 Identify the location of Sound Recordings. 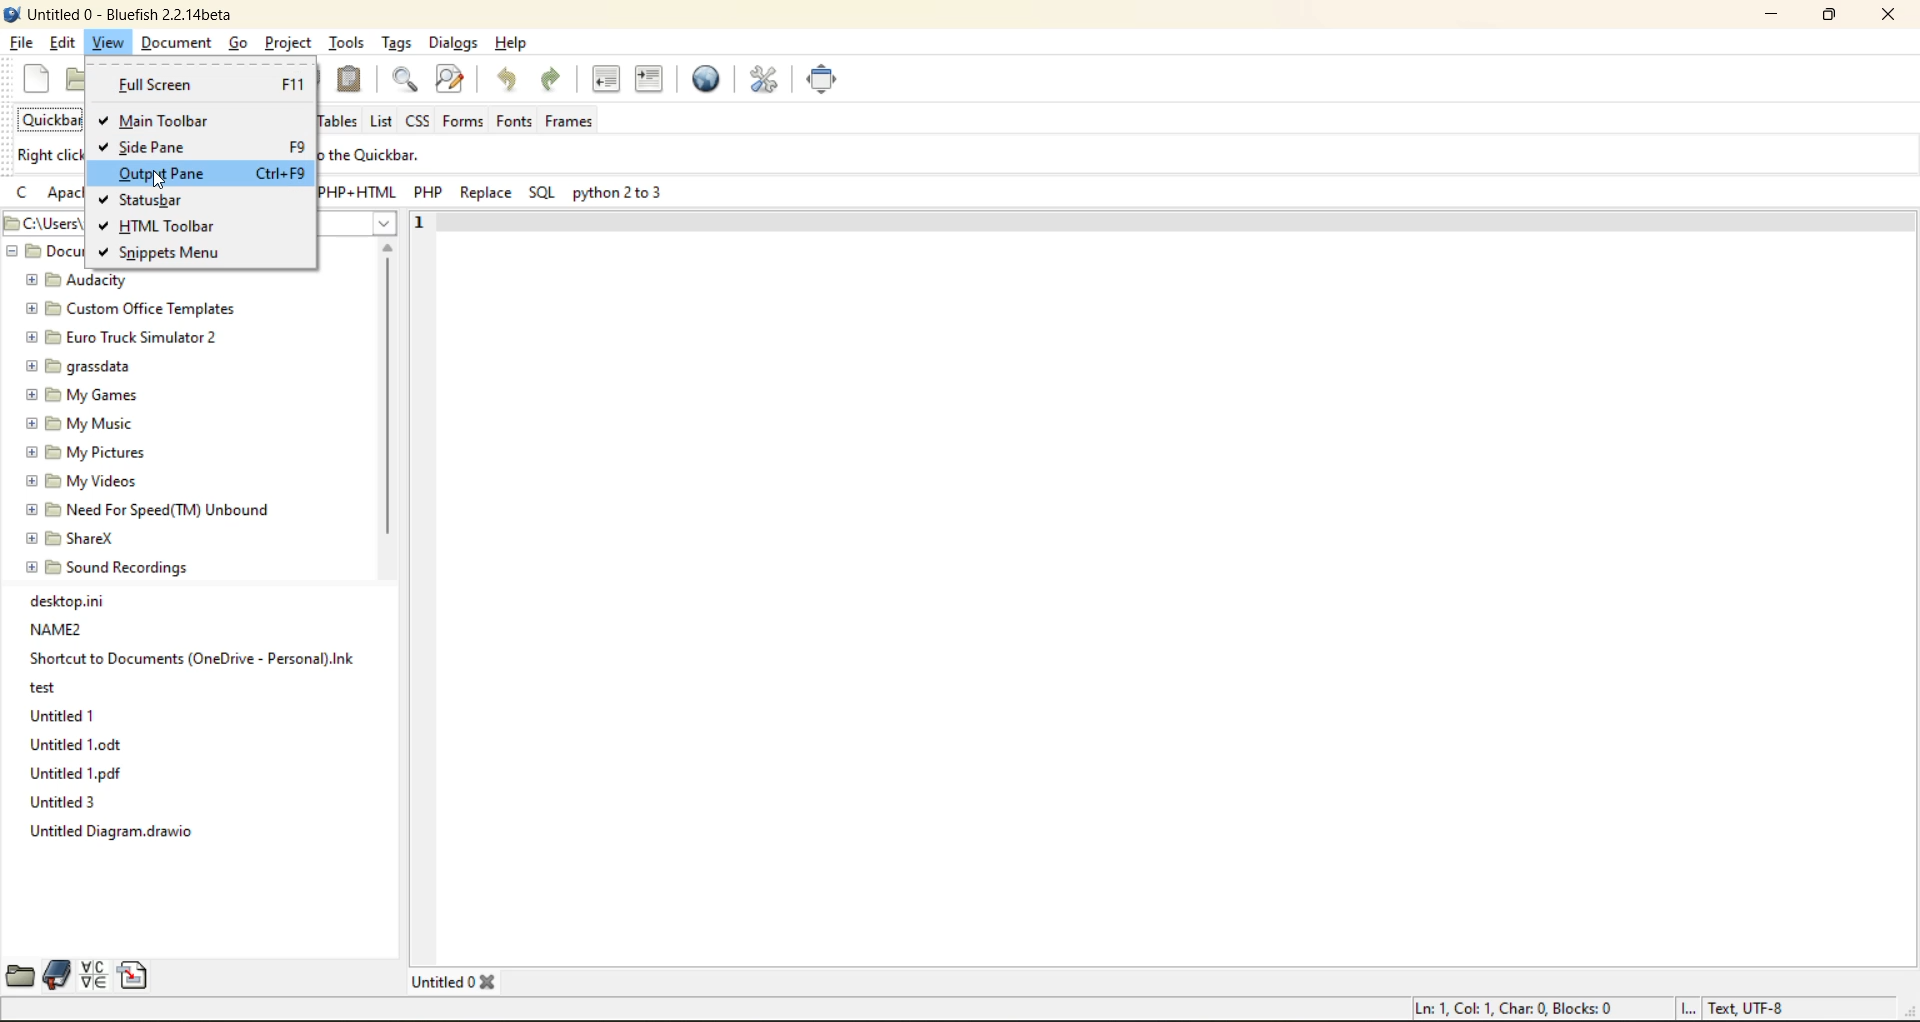
(116, 568).